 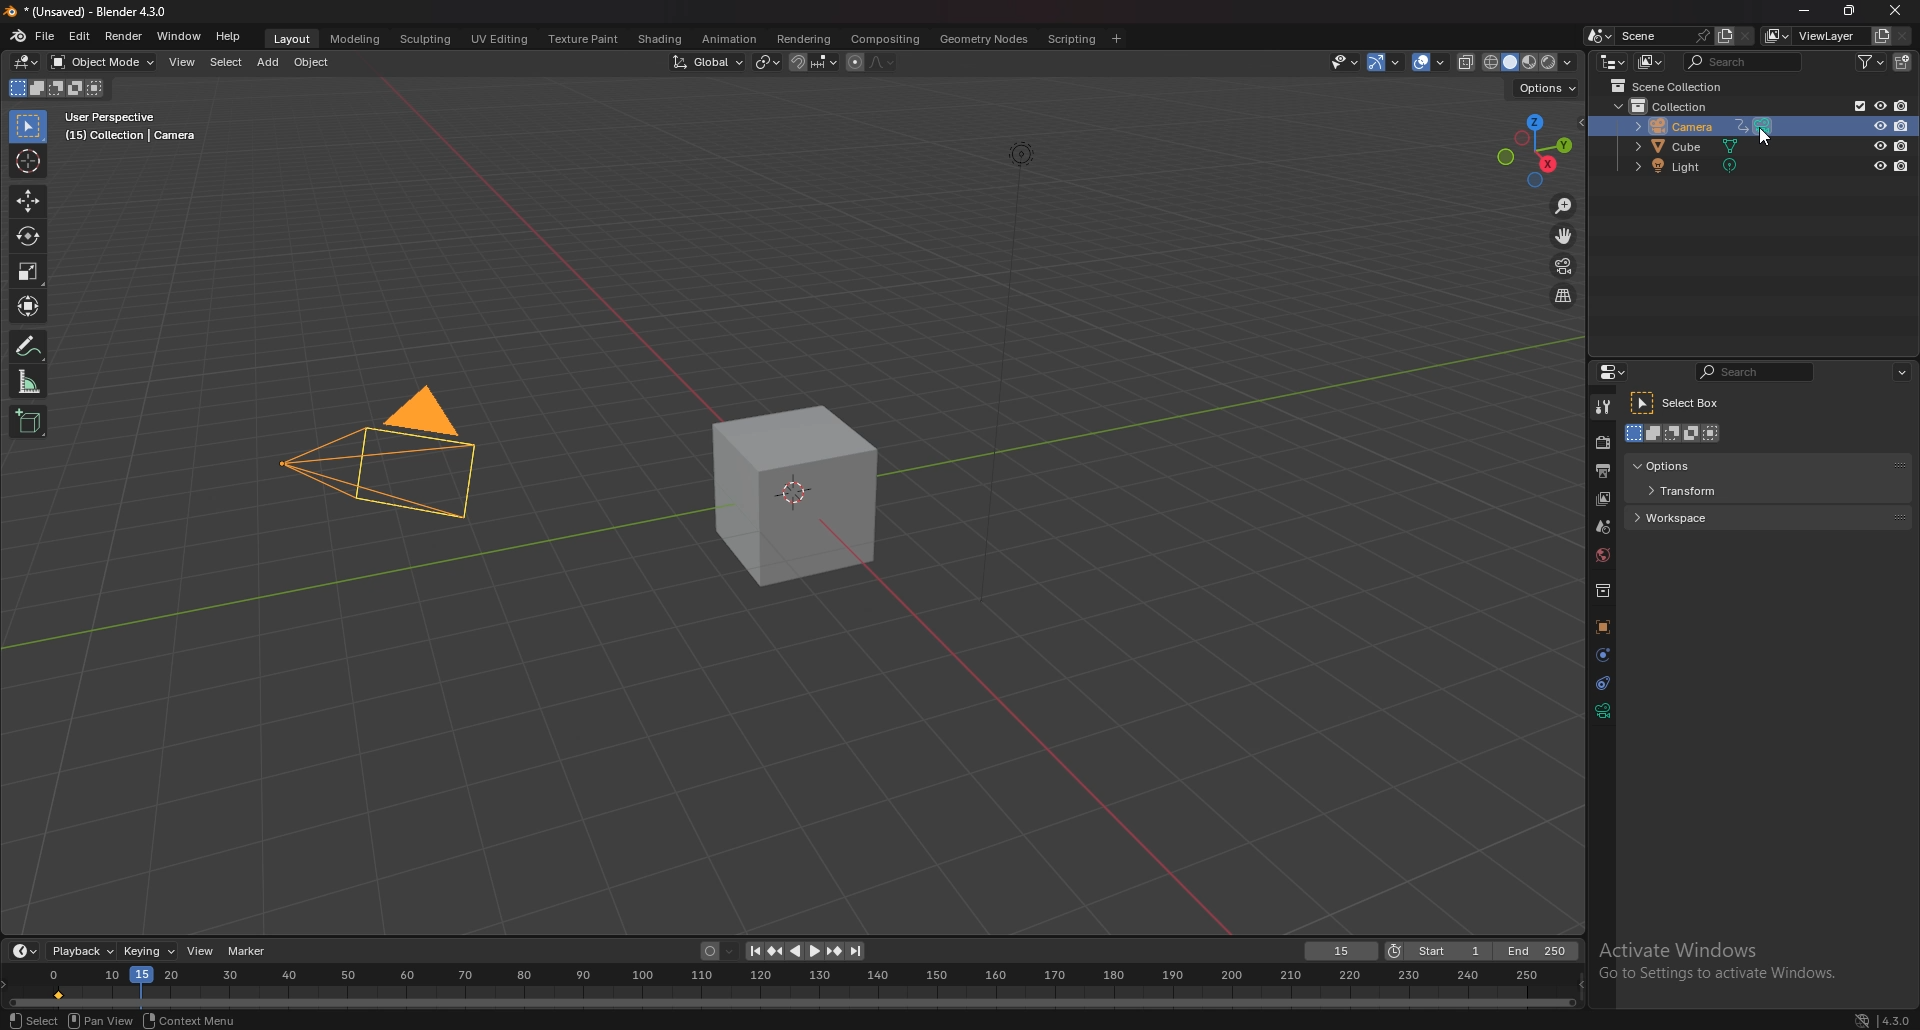 What do you see at coordinates (20, 36) in the screenshot?
I see `blender` at bounding box center [20, 36].